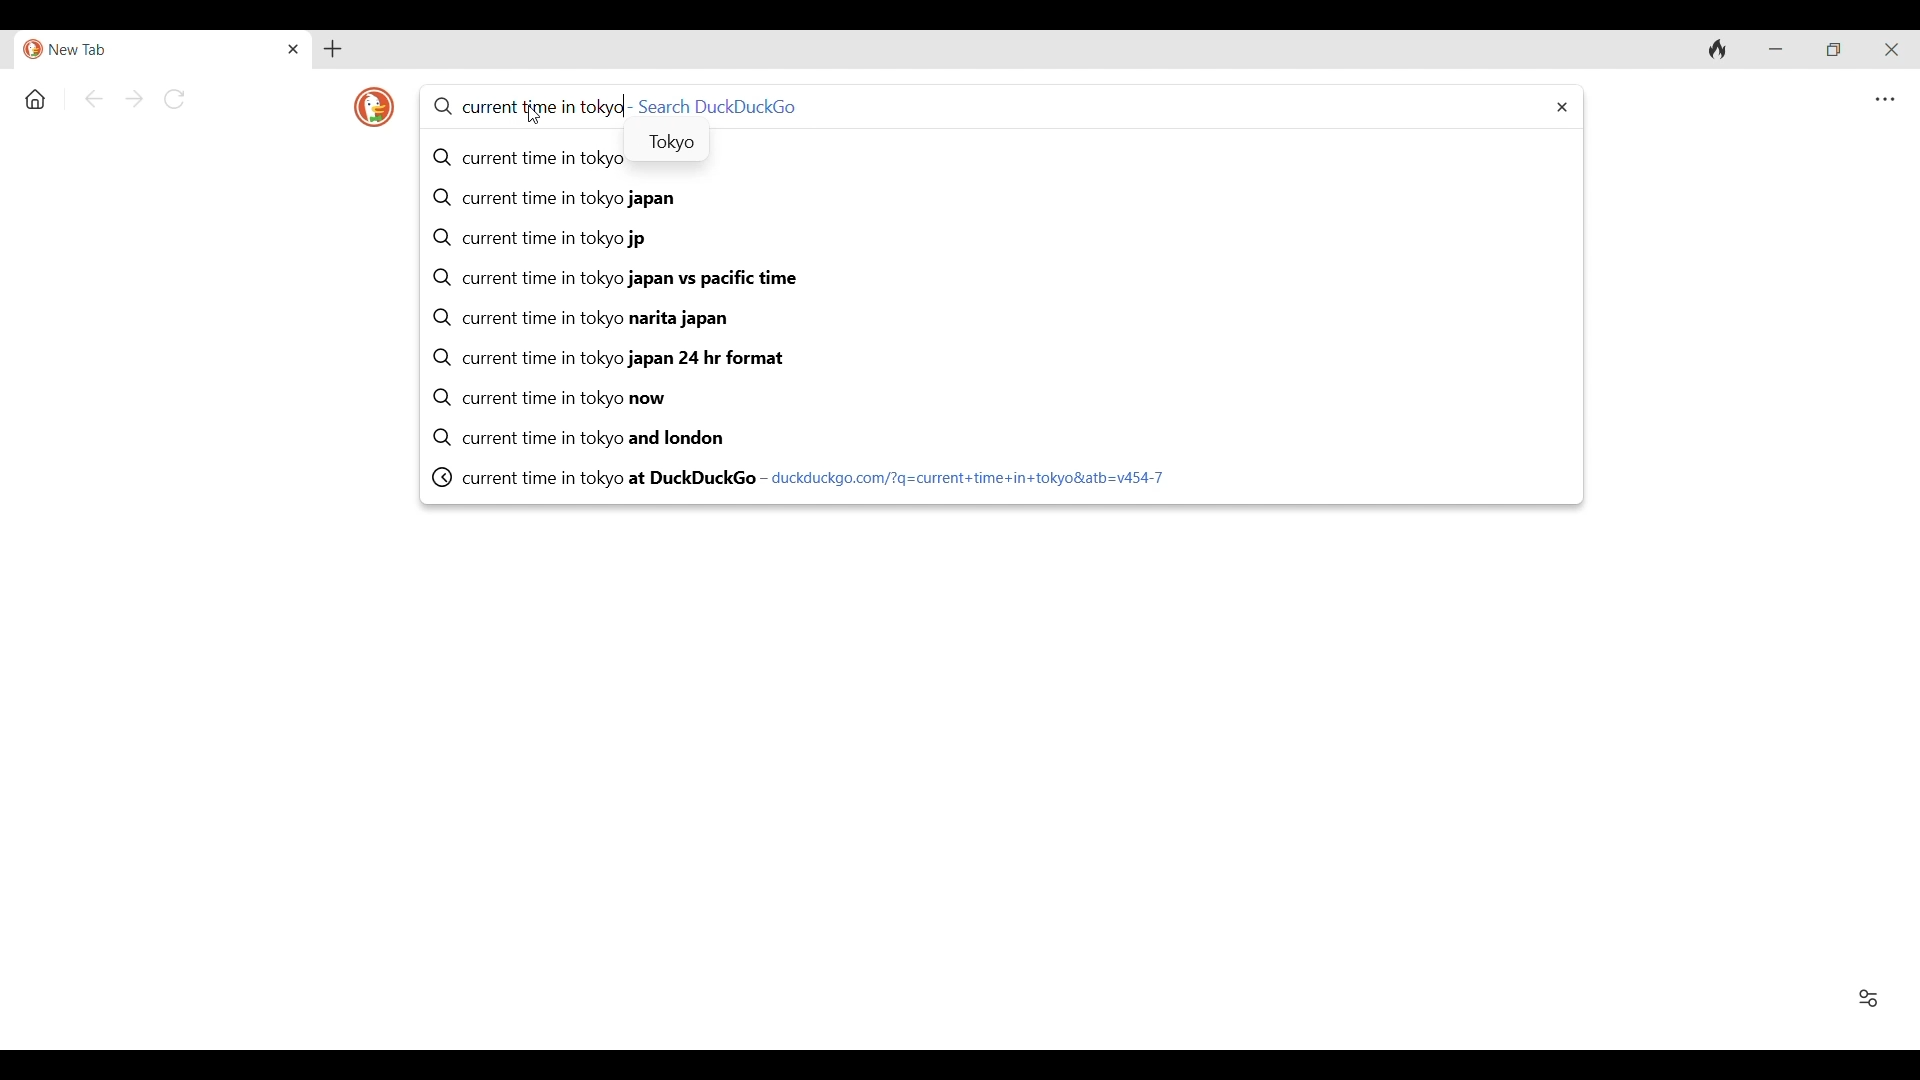  Describe the element at coordinates (294, 49) in the screenshot. I see `Close tab` at that location.